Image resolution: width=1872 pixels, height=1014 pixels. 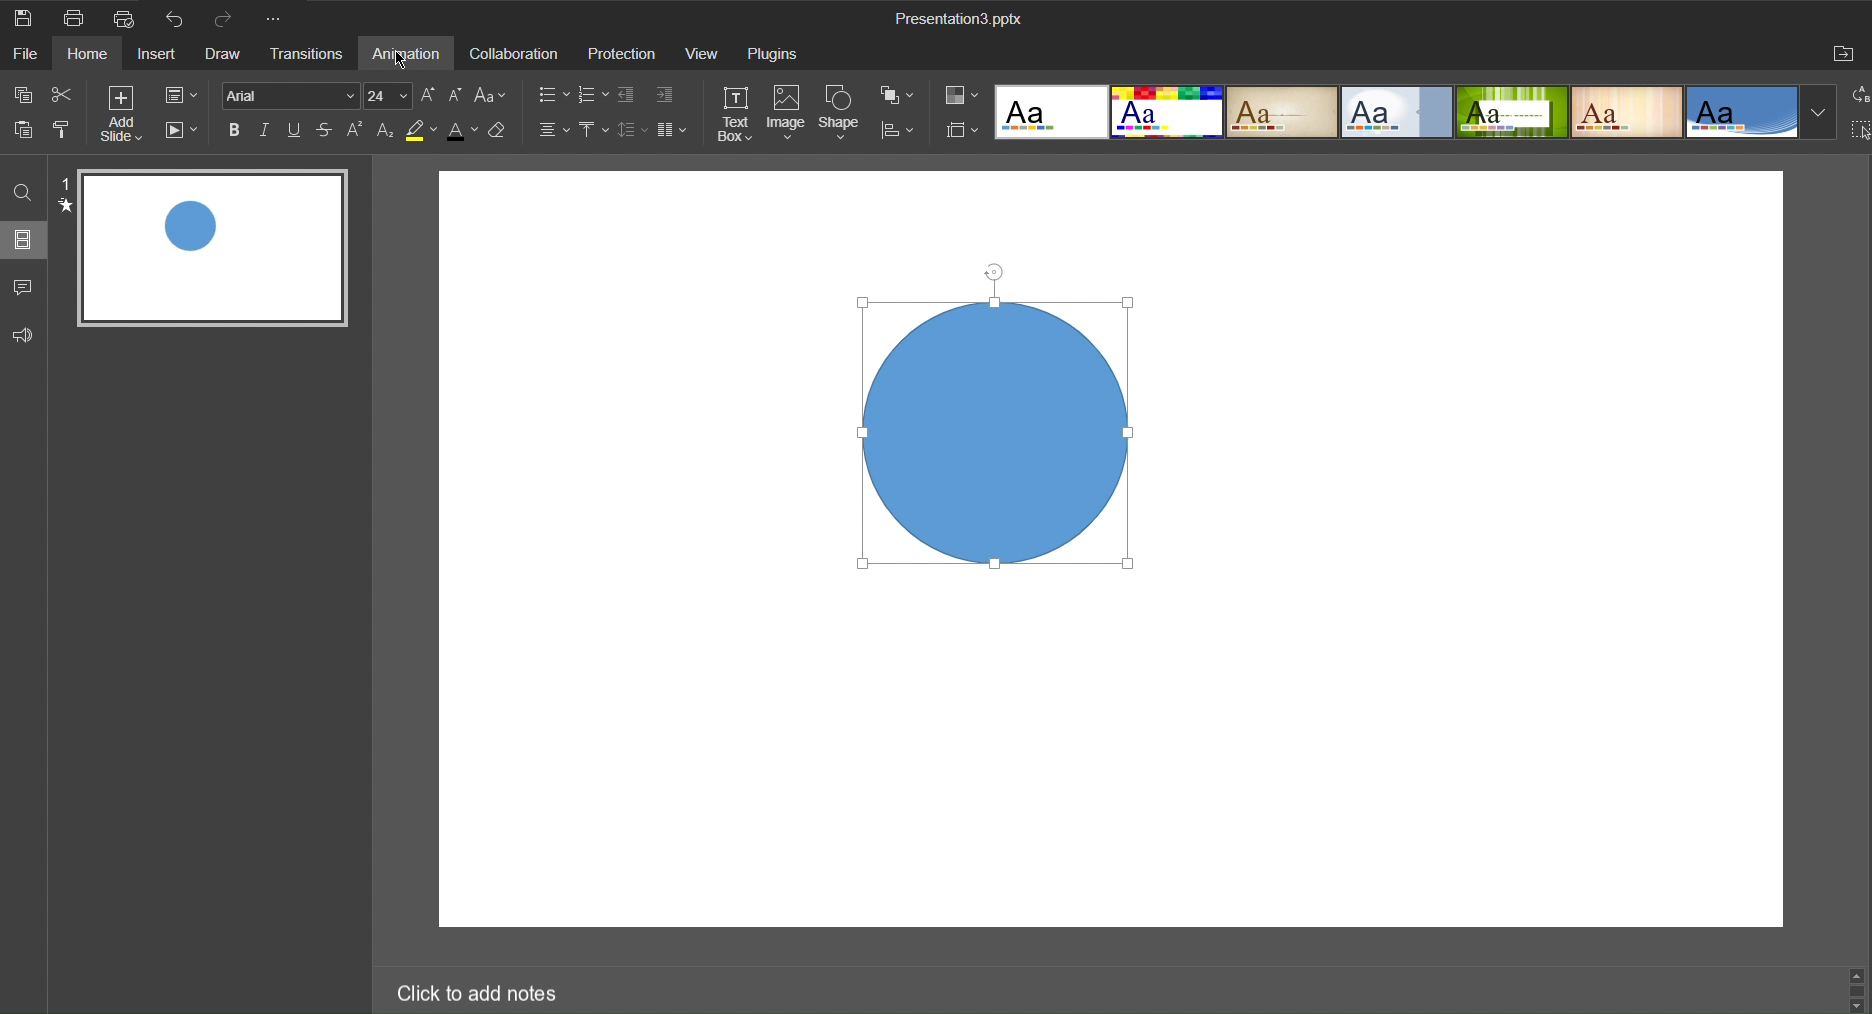 What do you see at coordinates (72, 132) in the screenshot?
I see `Copy Style` at bounding box center [72, 132].